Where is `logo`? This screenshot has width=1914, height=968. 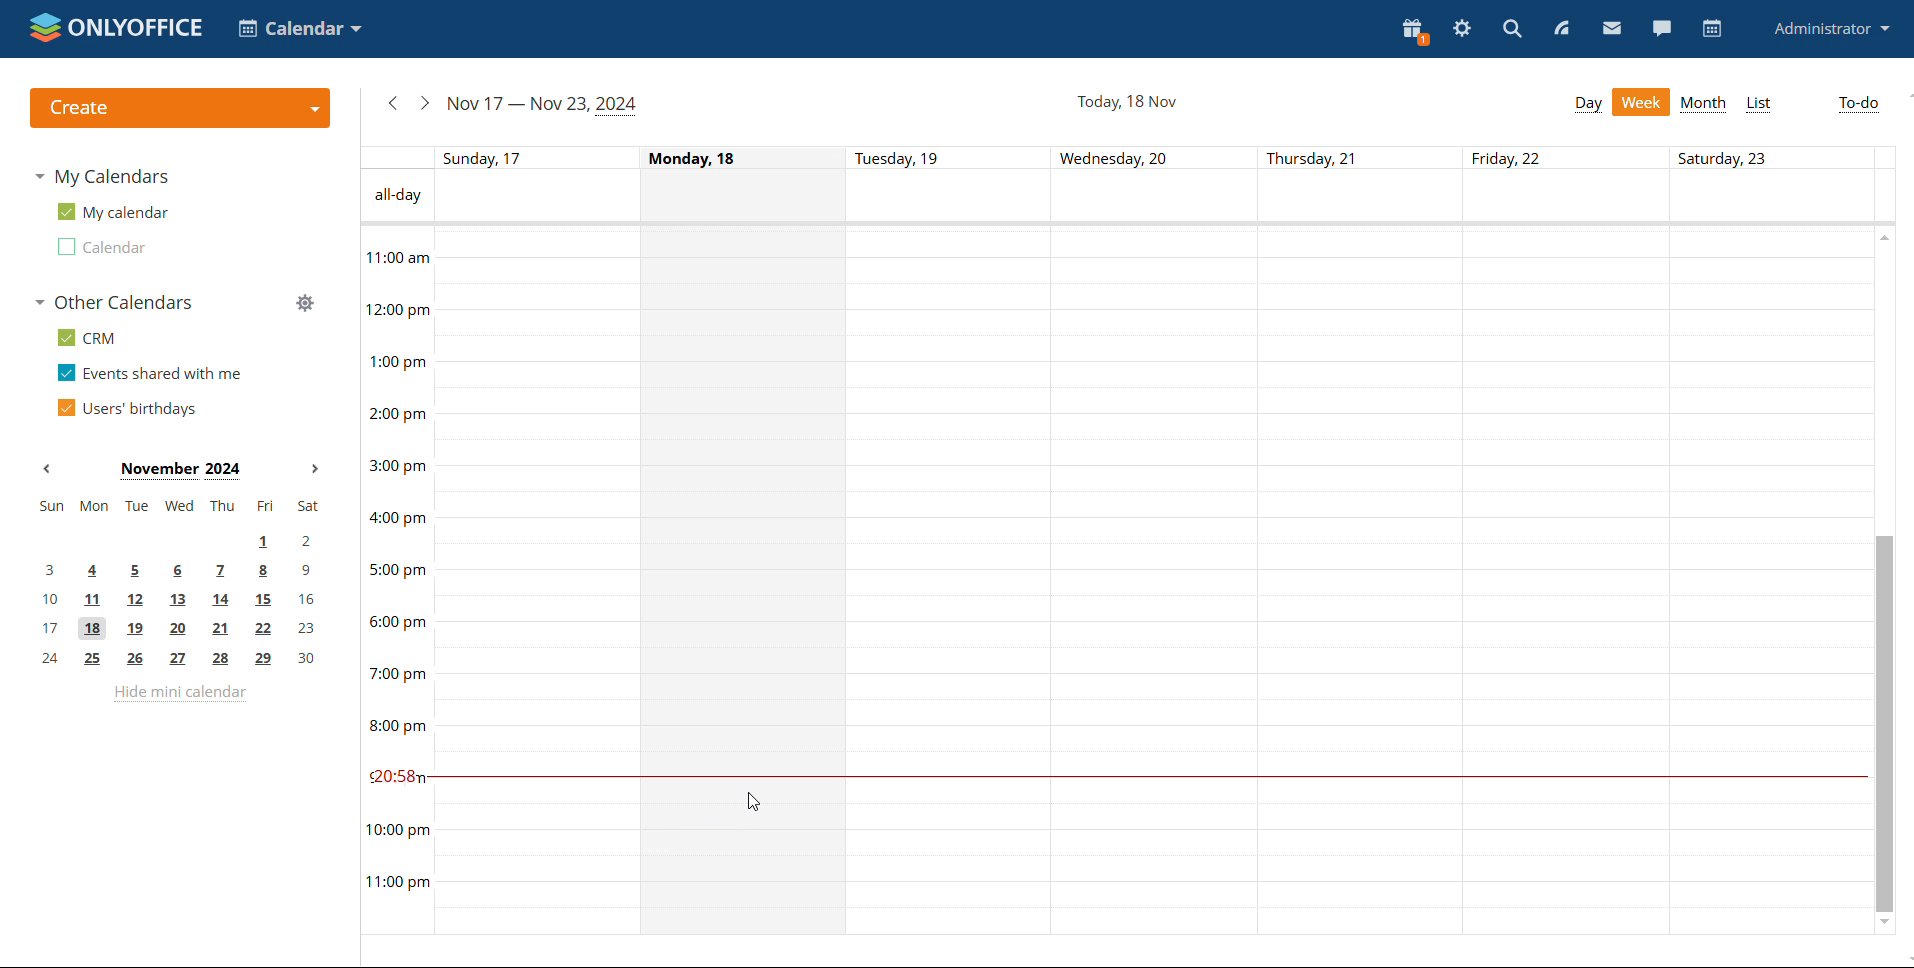
logo is located at coordinates (116, 30).